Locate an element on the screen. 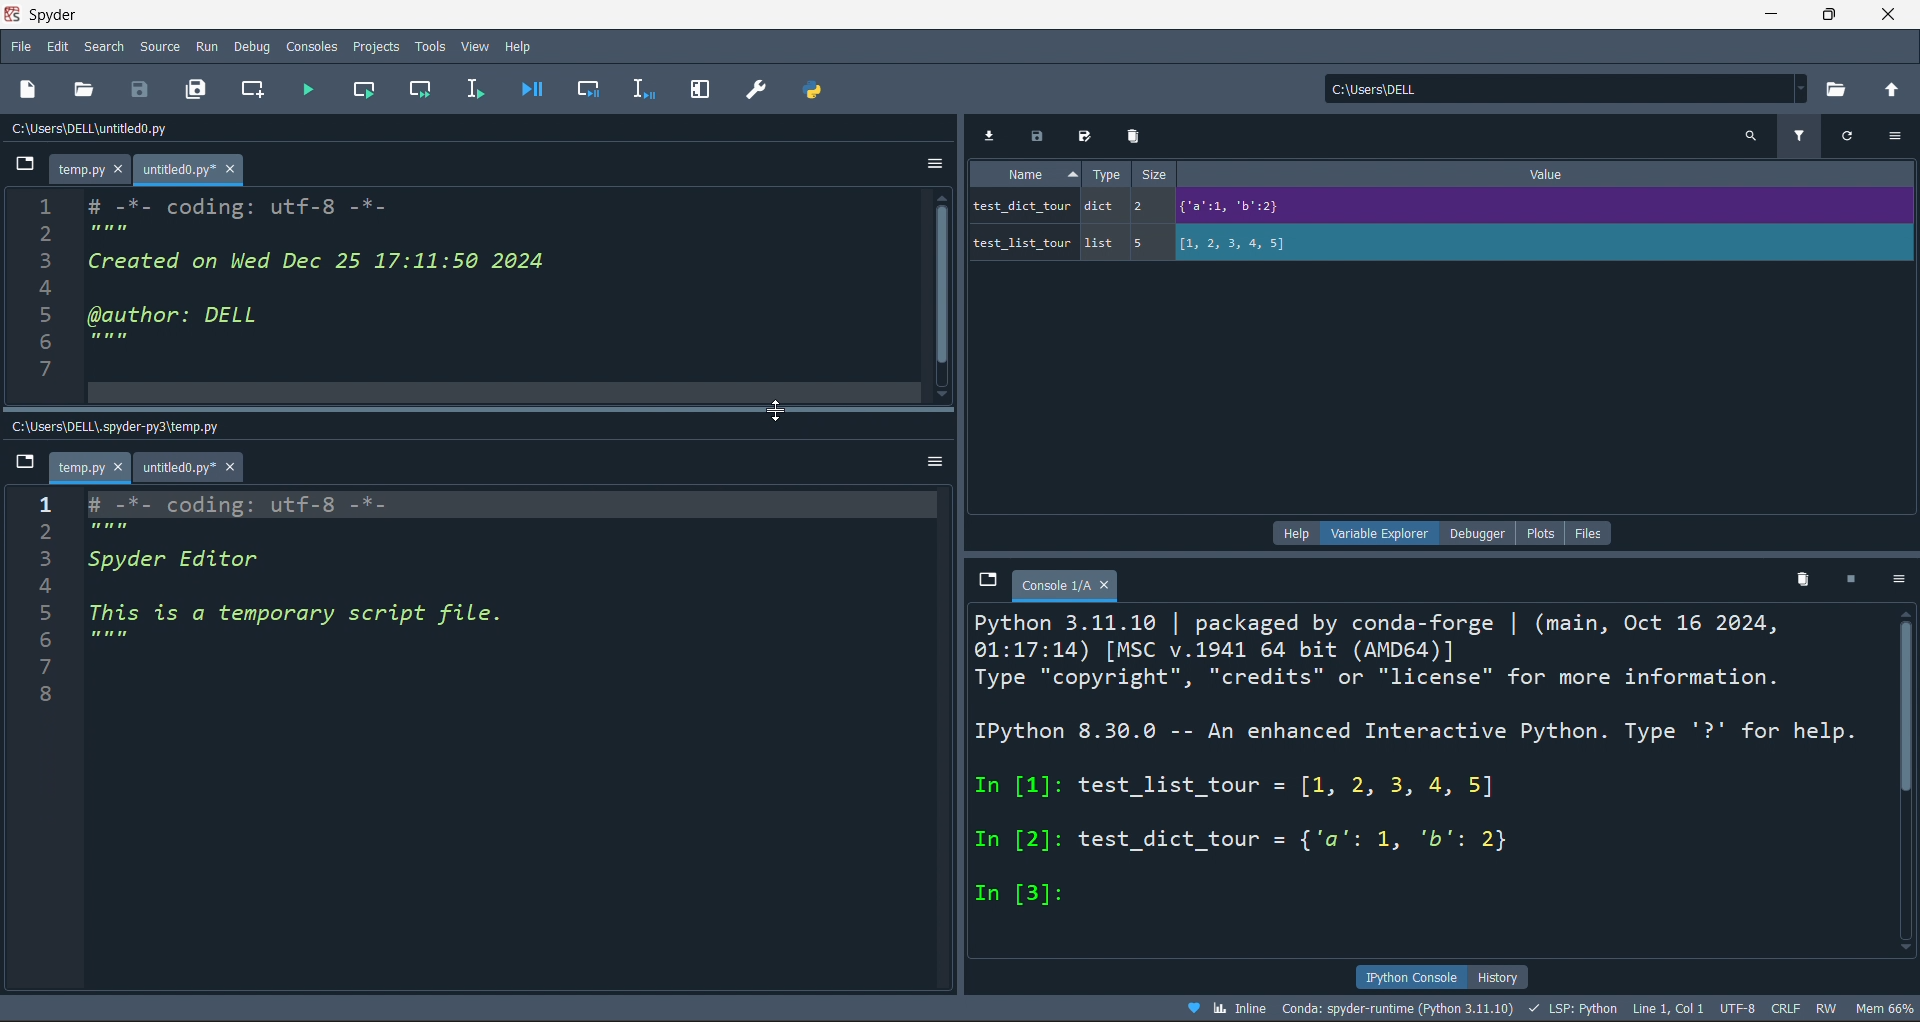 The width and height of the screenshot is (1920, 1022). preference is located at coordinates (752, 89).